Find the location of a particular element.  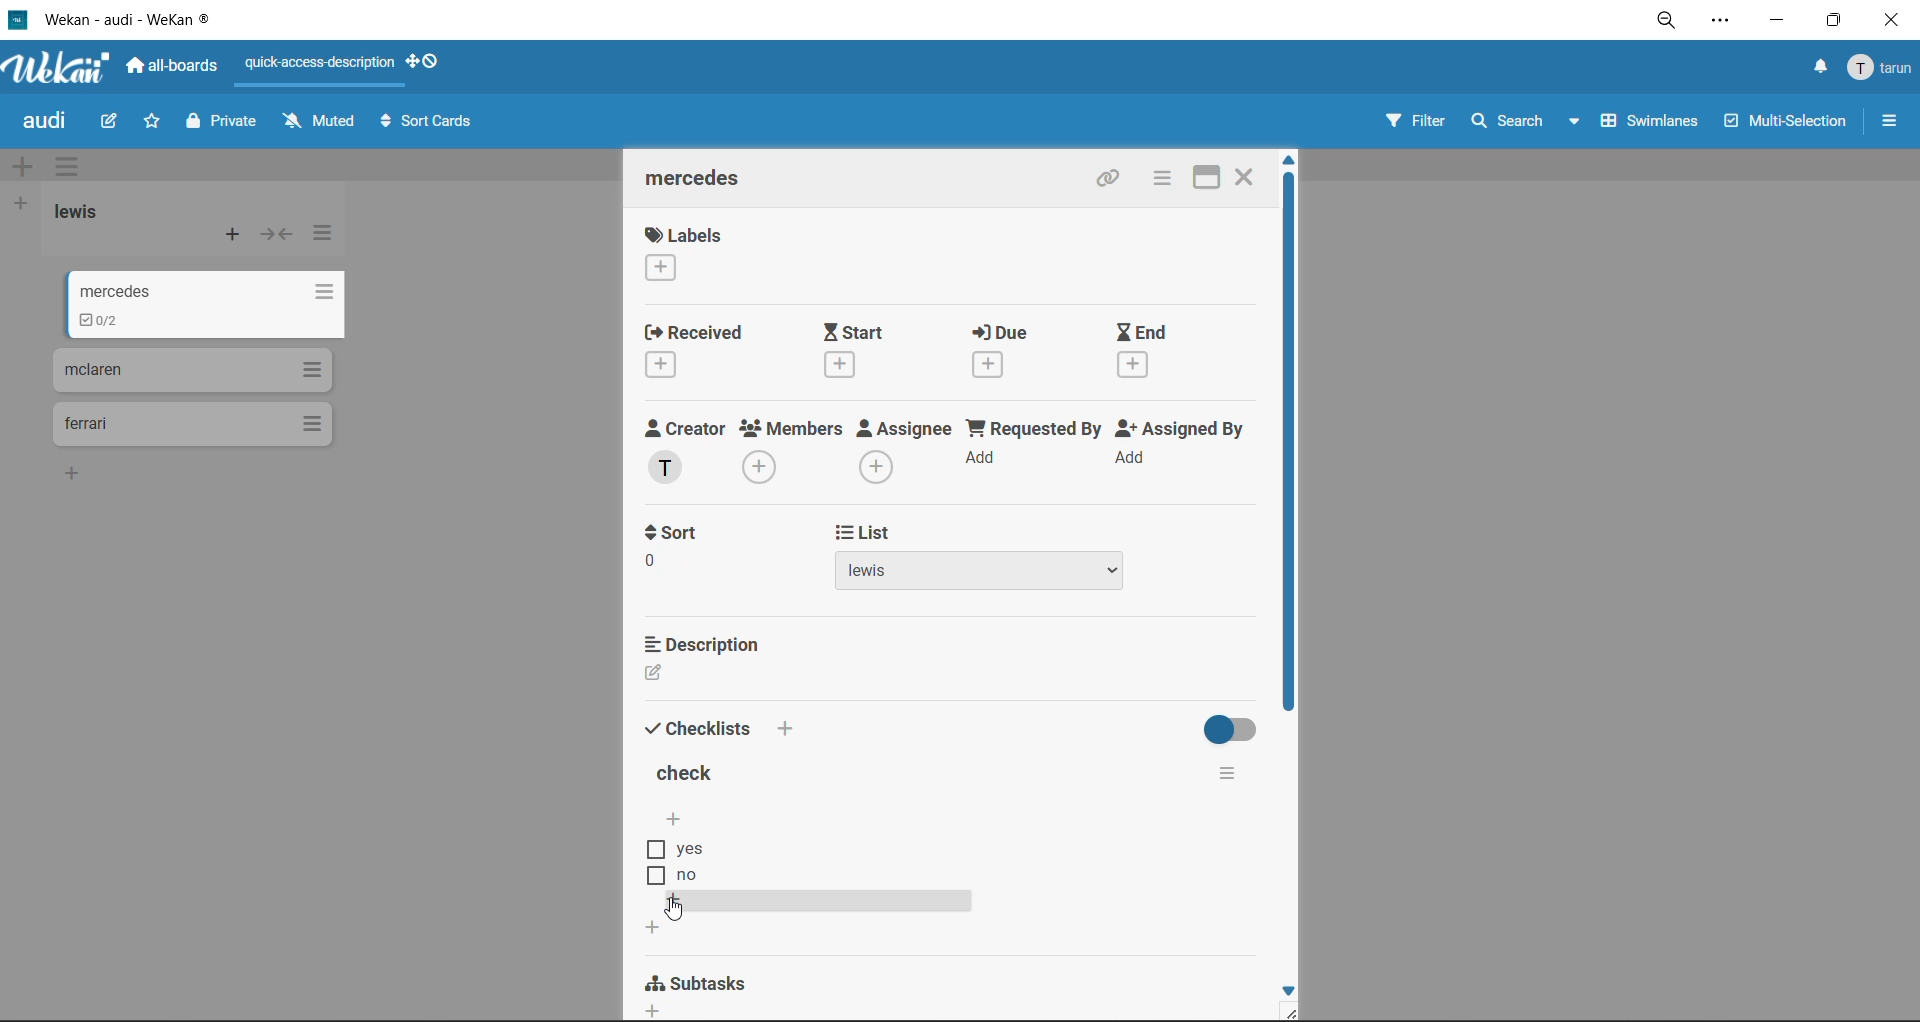

To-dos is located at coordinates (104, 320).